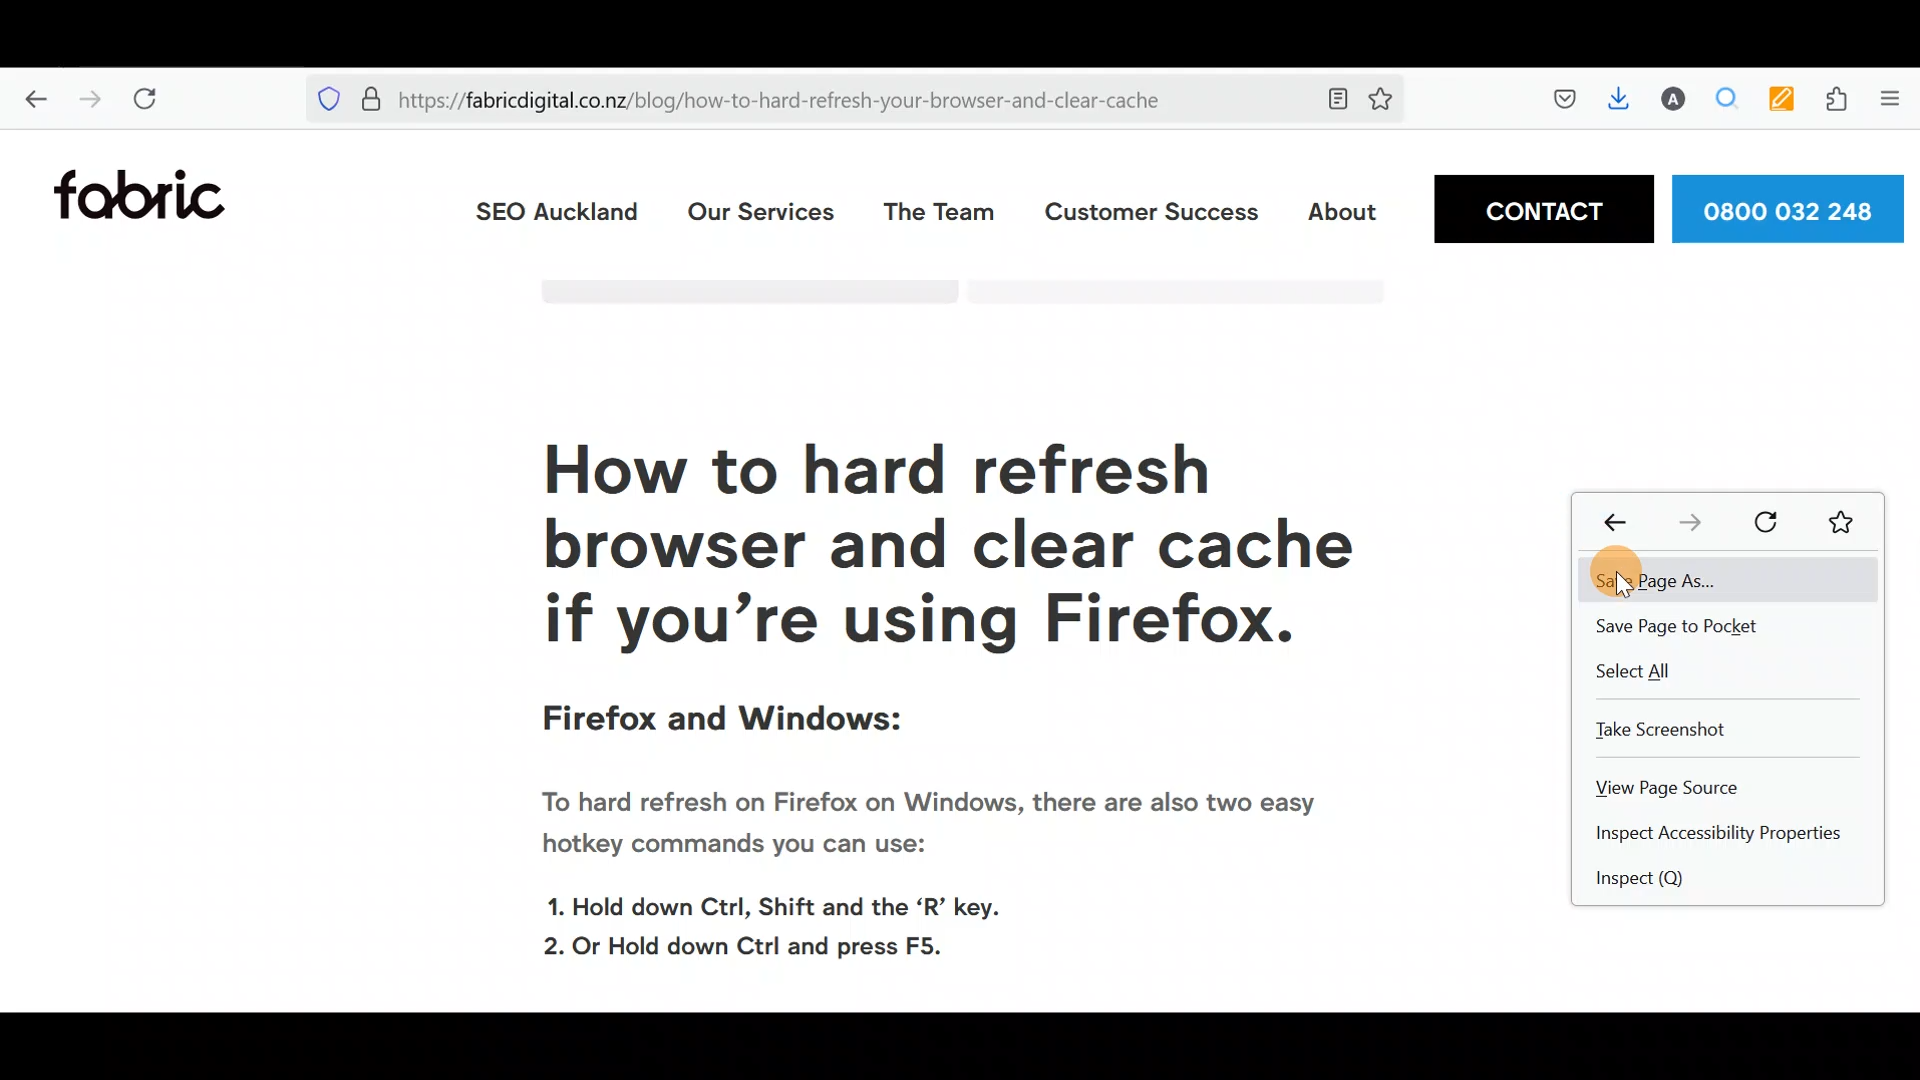 Image resolution: width=1920 pixels, height=1080 pixels. I want to click on Save to pocket, so click(1561, 102).